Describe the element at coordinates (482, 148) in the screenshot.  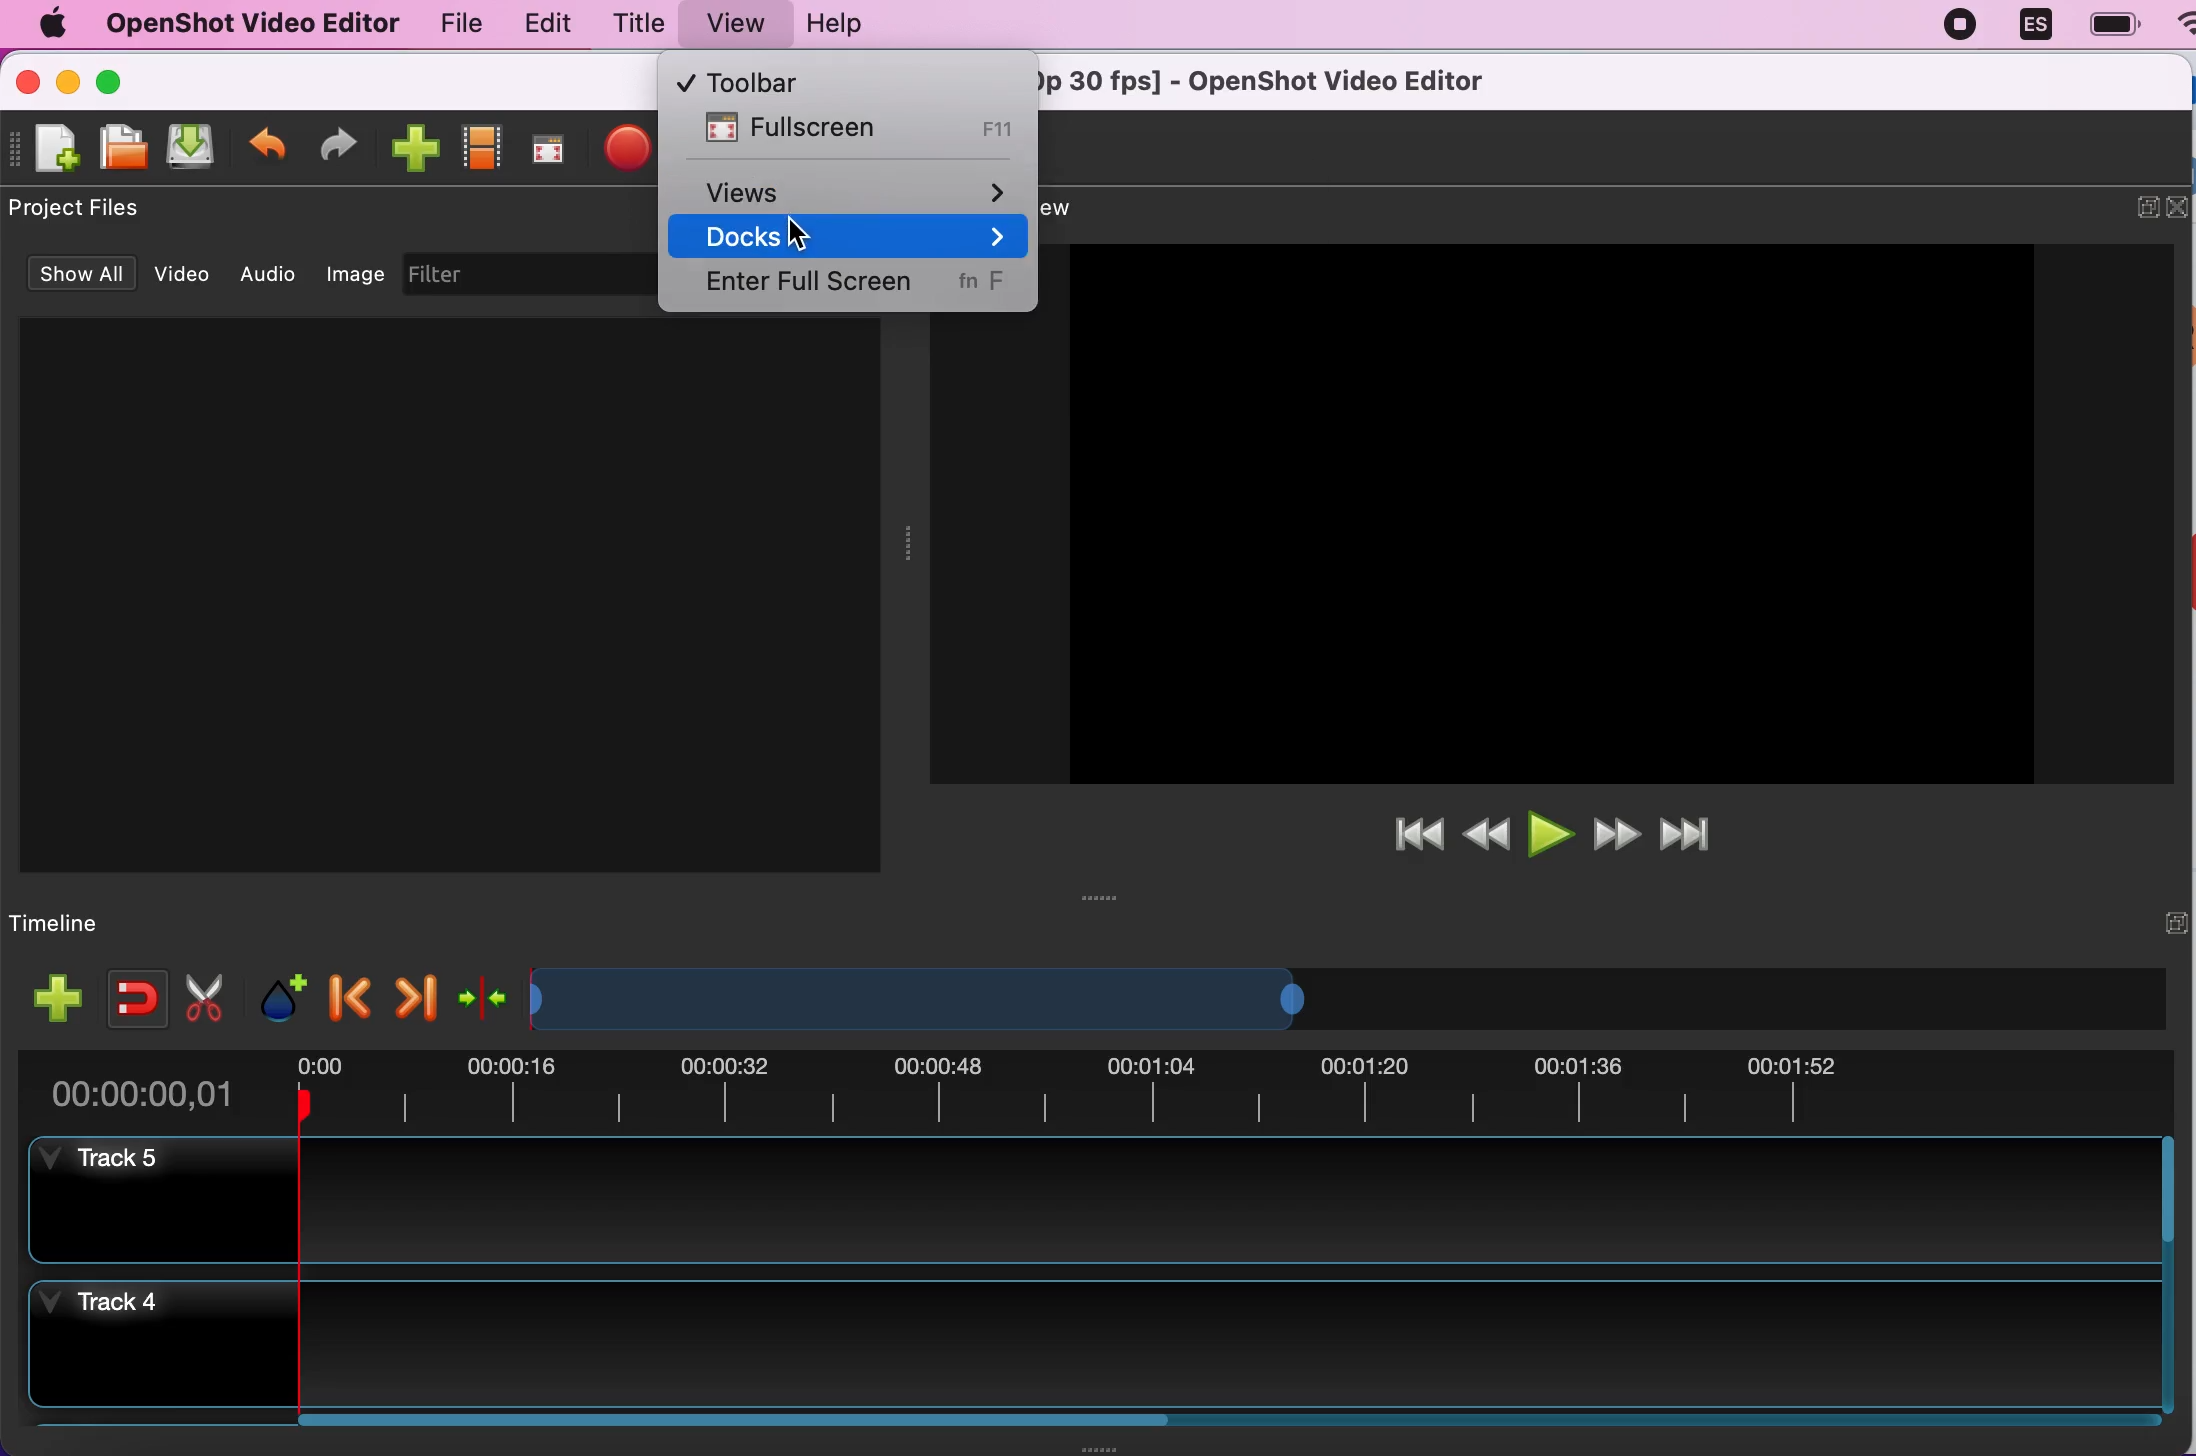
I see `choose profiles` at that location.